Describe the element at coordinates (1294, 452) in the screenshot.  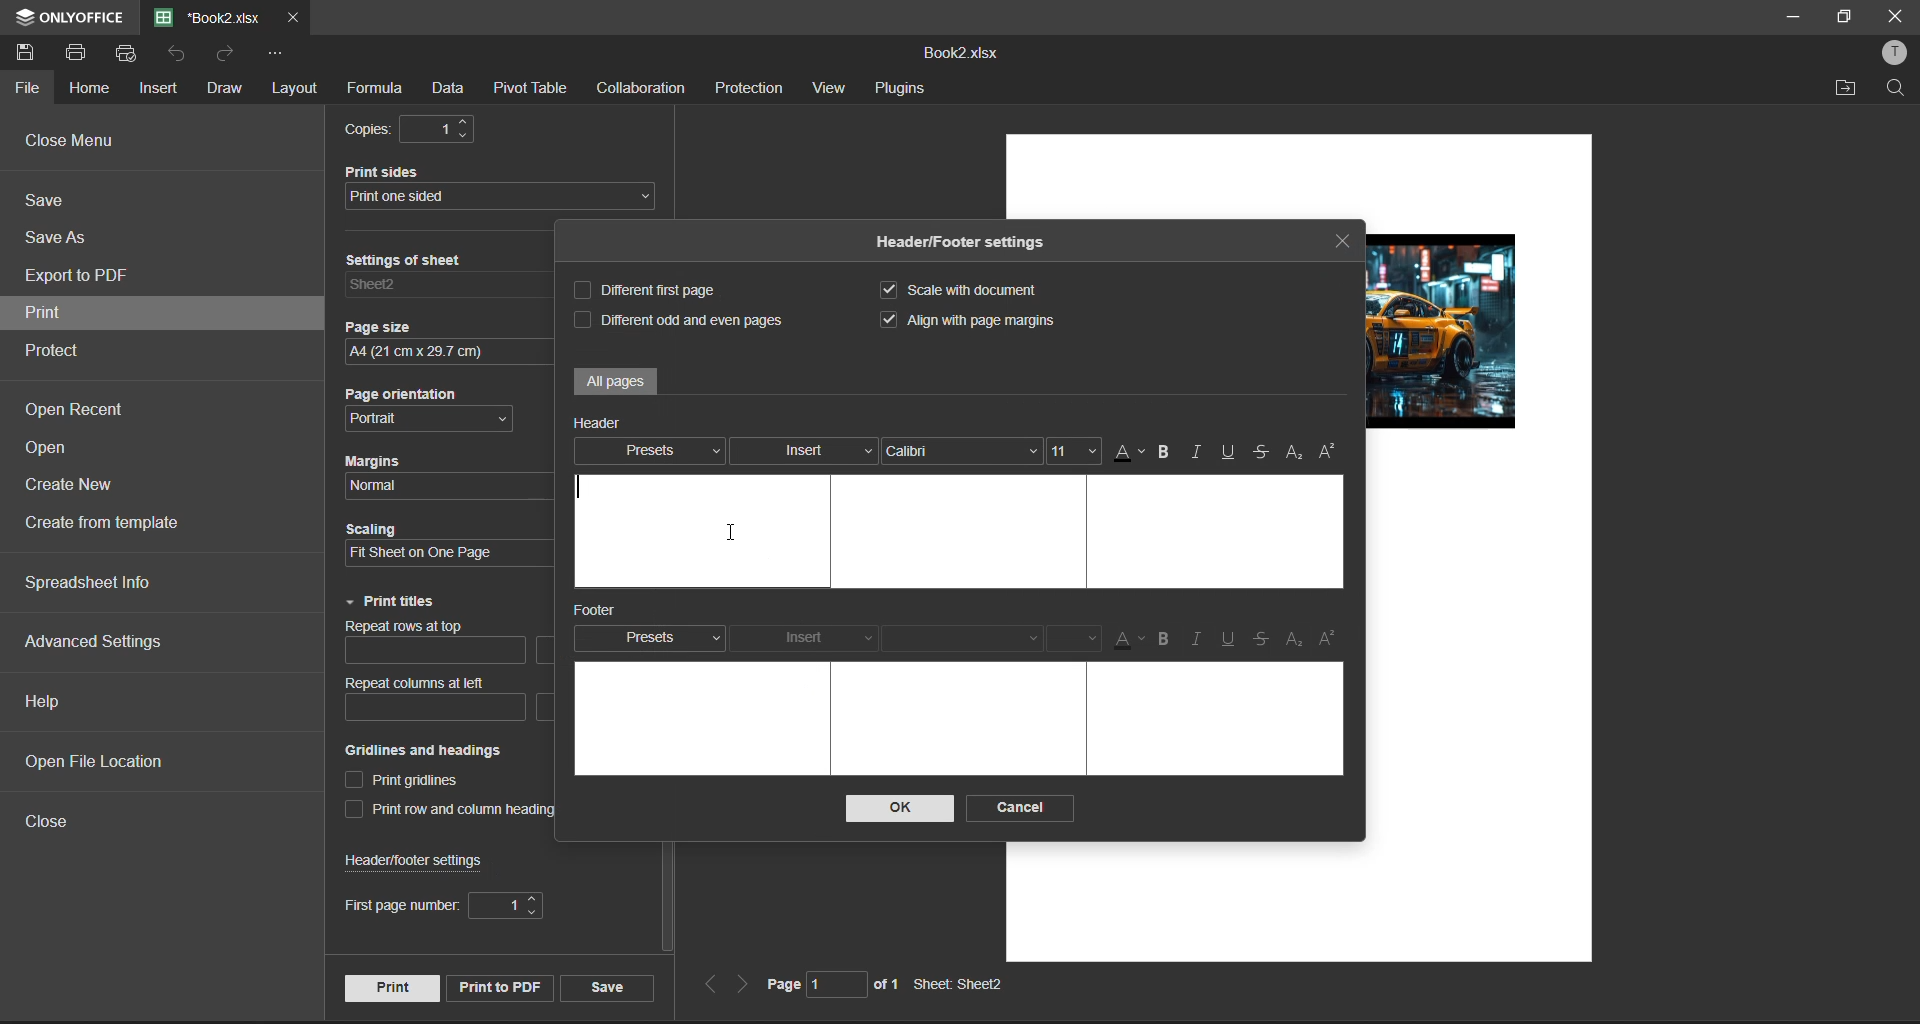
I see `subscript` at that location.